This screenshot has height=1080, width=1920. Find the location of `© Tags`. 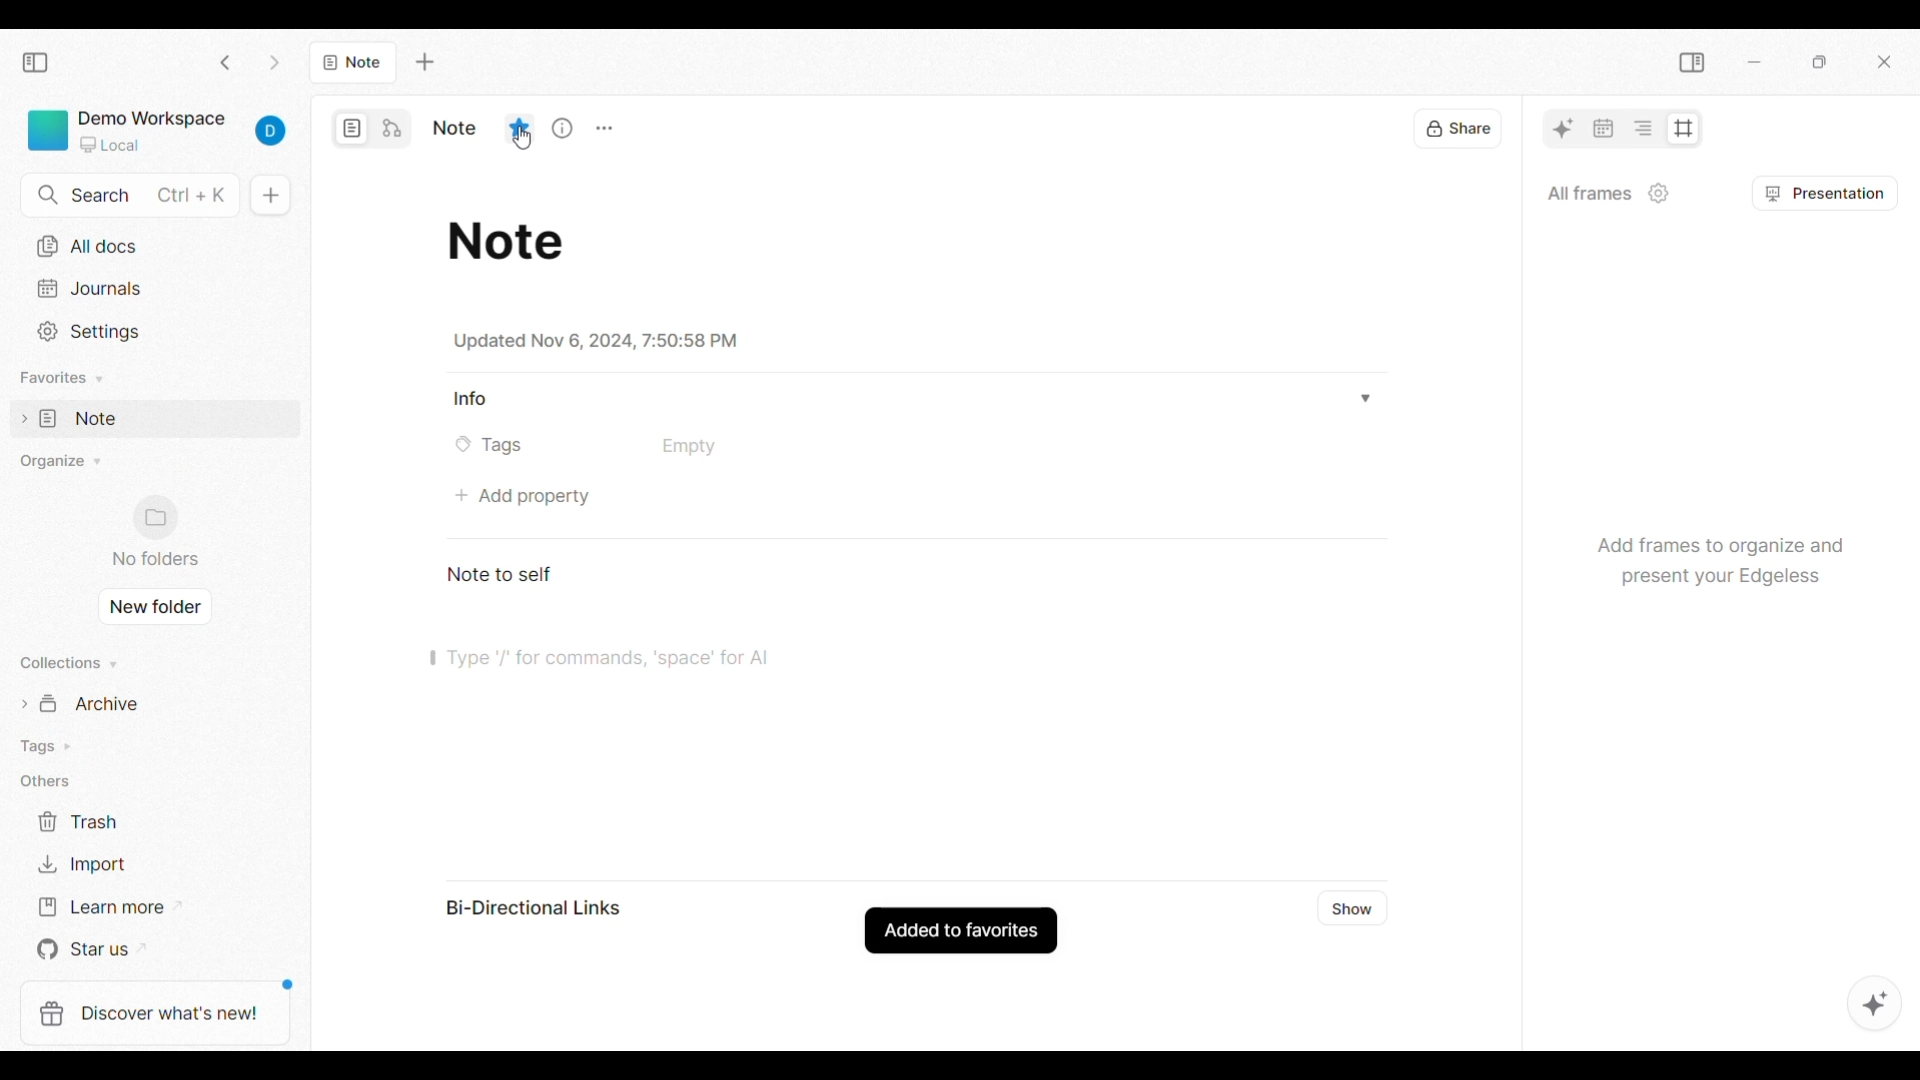

© Tags is located at coordinates (495, 445).